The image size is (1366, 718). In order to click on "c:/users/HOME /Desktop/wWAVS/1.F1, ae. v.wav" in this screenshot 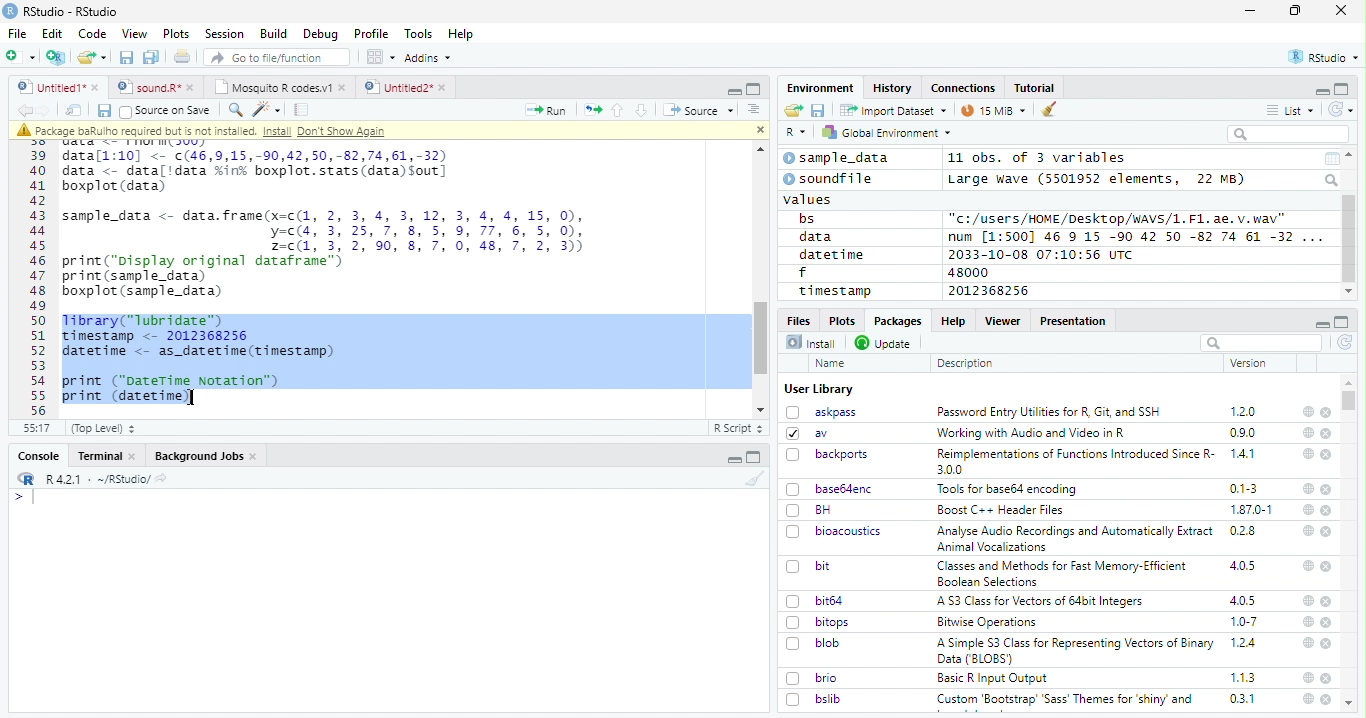, I will do `click(1119, 217)`.